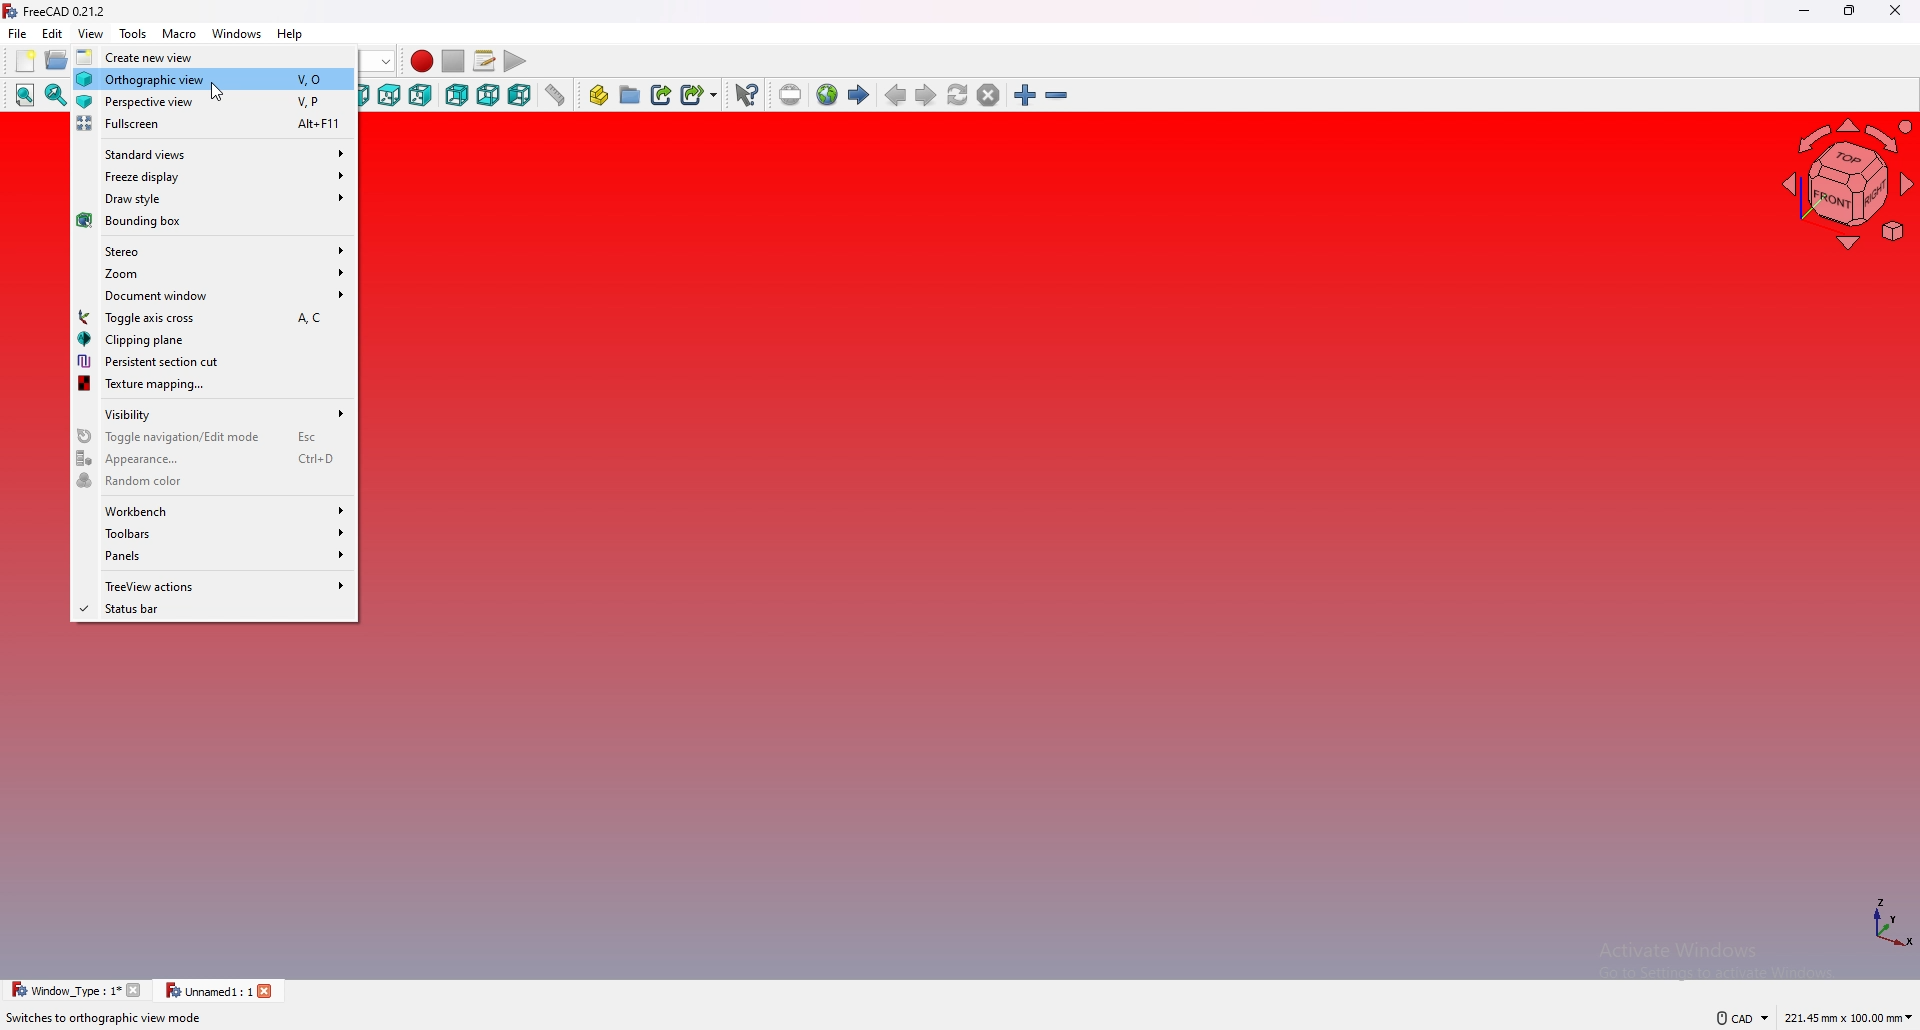  I want to click on Unnamed1: 1, so click(208, 991).